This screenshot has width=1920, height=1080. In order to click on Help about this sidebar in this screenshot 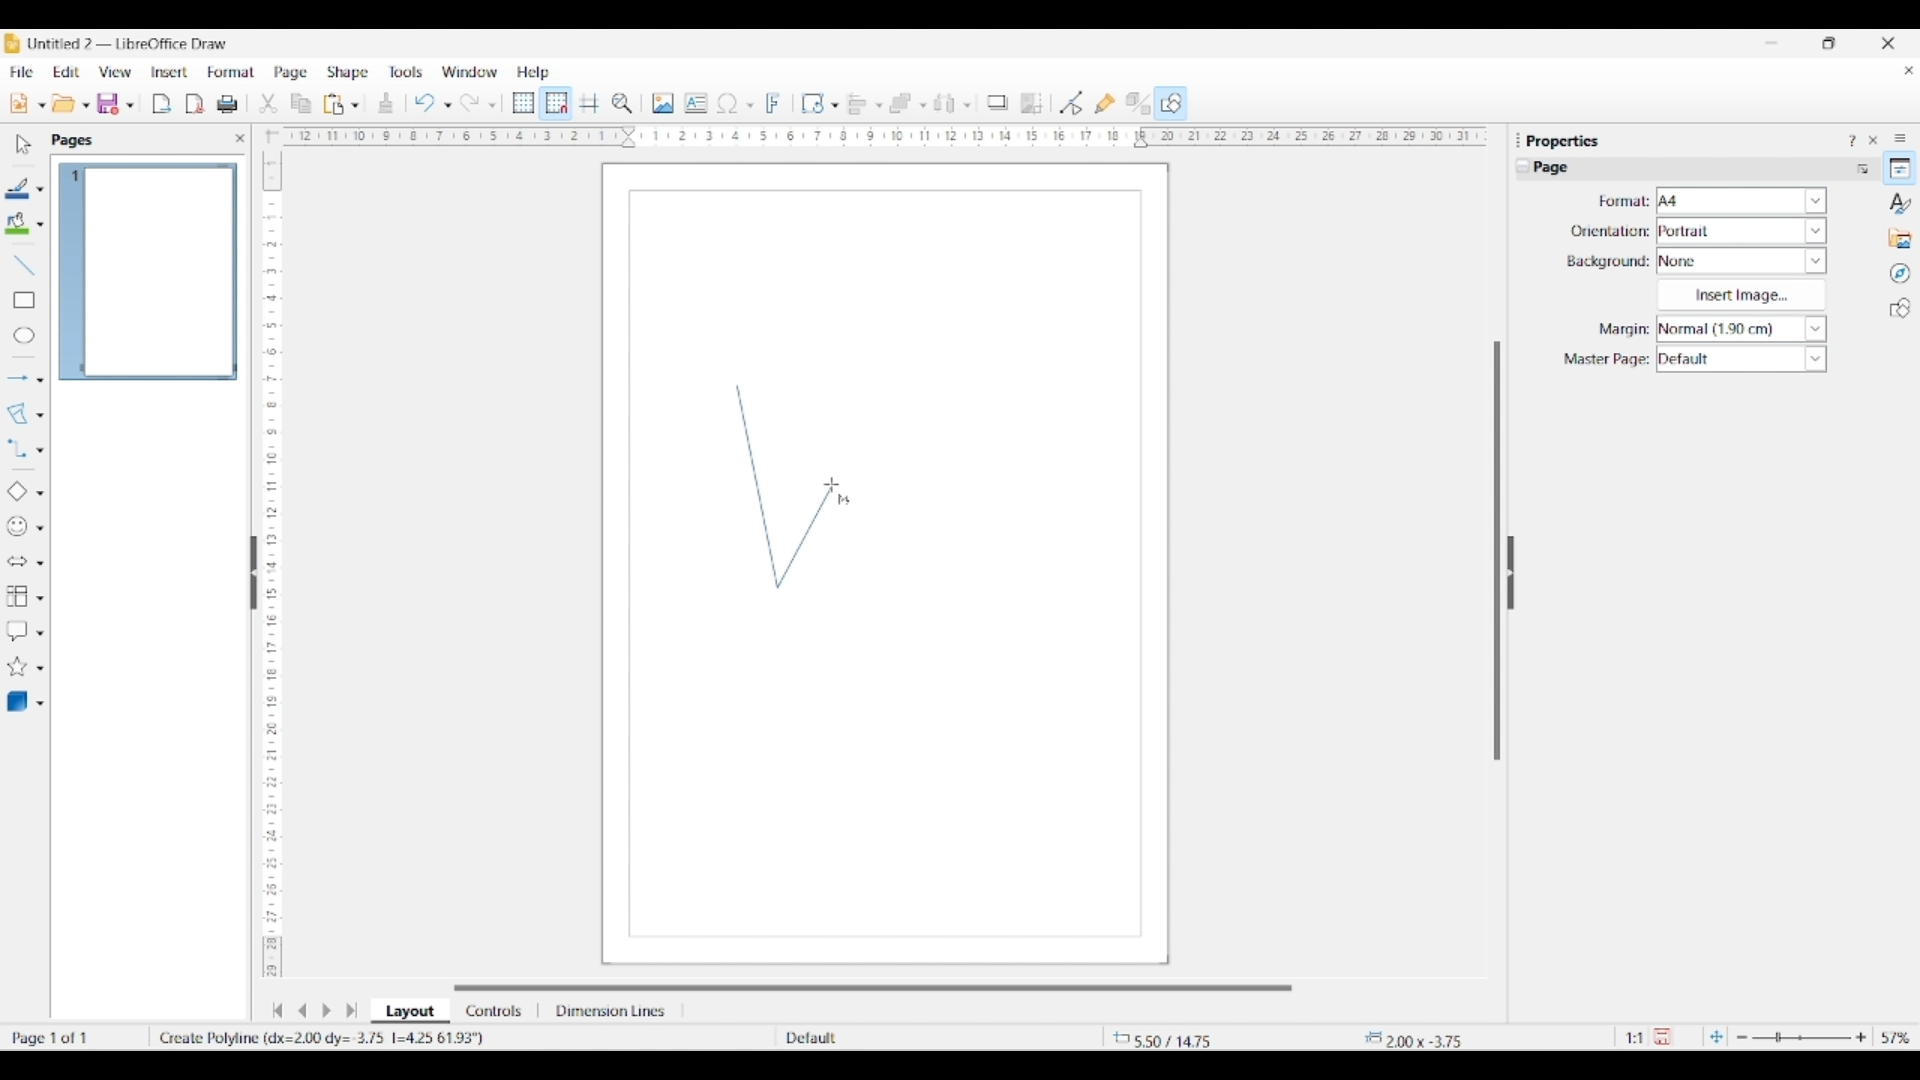, I will do `click(1851, 140)`.